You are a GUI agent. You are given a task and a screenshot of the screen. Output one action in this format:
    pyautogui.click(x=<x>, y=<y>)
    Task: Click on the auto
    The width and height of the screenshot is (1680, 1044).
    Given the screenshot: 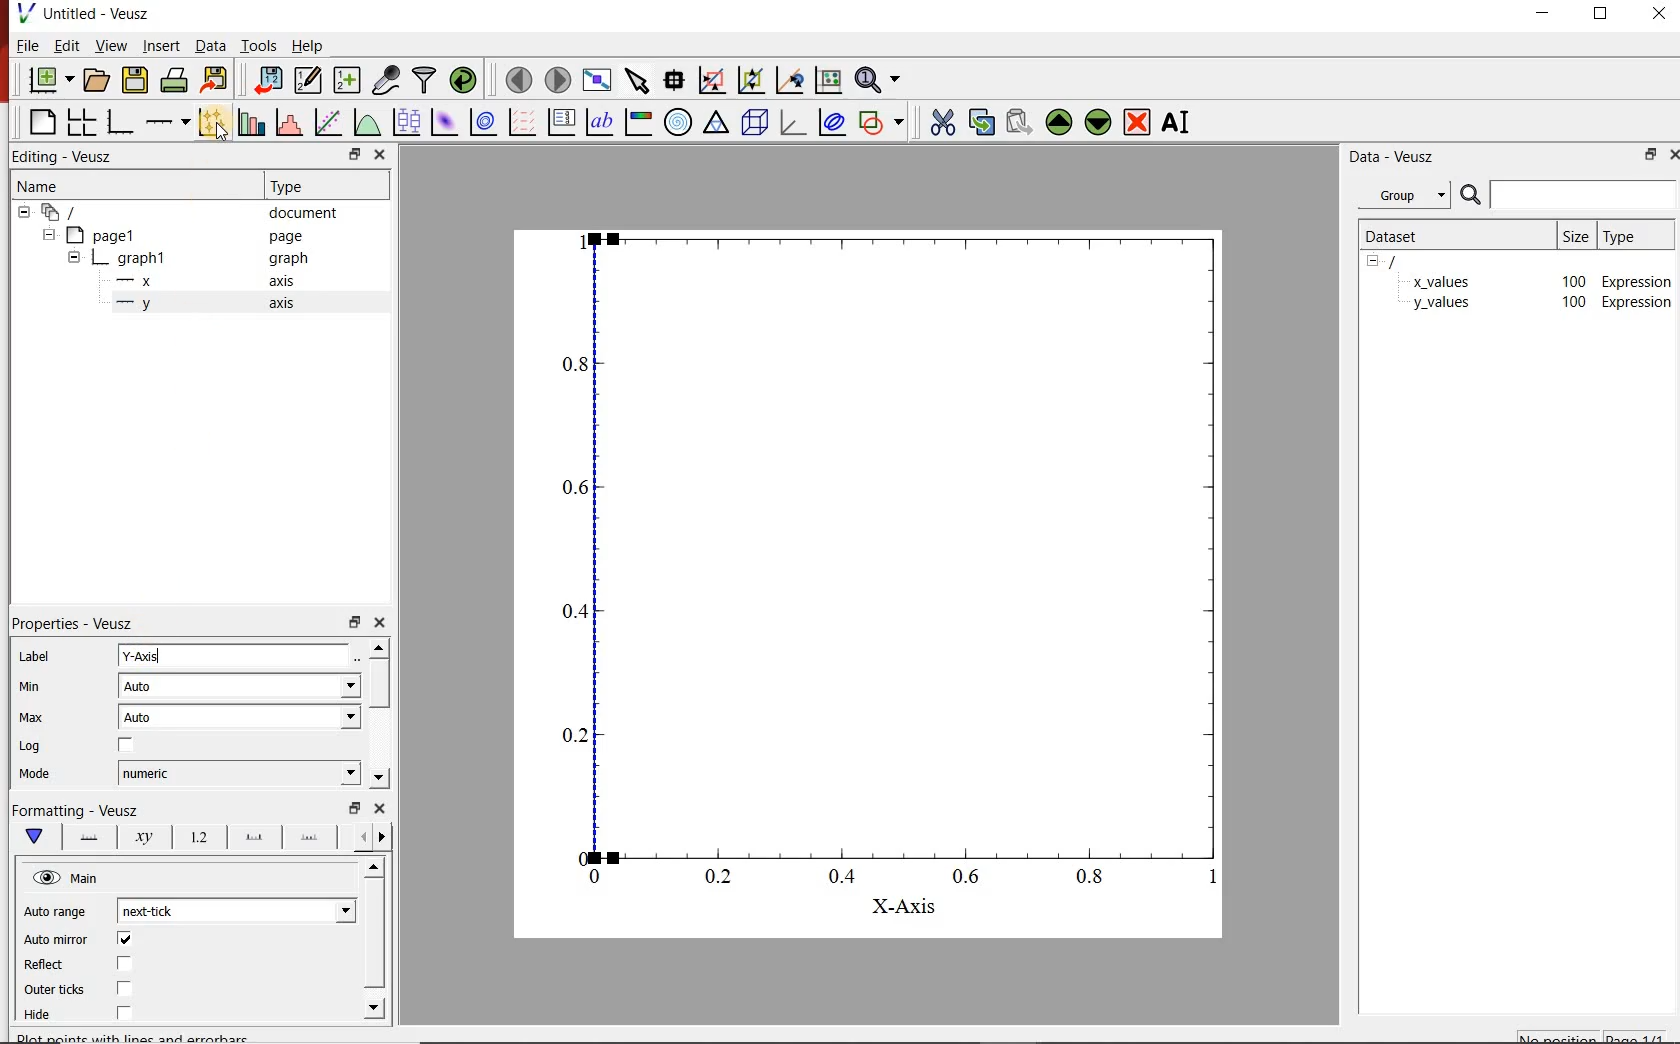 What is the action you would take?
    pyautogui.click(x=240, y=685)
    